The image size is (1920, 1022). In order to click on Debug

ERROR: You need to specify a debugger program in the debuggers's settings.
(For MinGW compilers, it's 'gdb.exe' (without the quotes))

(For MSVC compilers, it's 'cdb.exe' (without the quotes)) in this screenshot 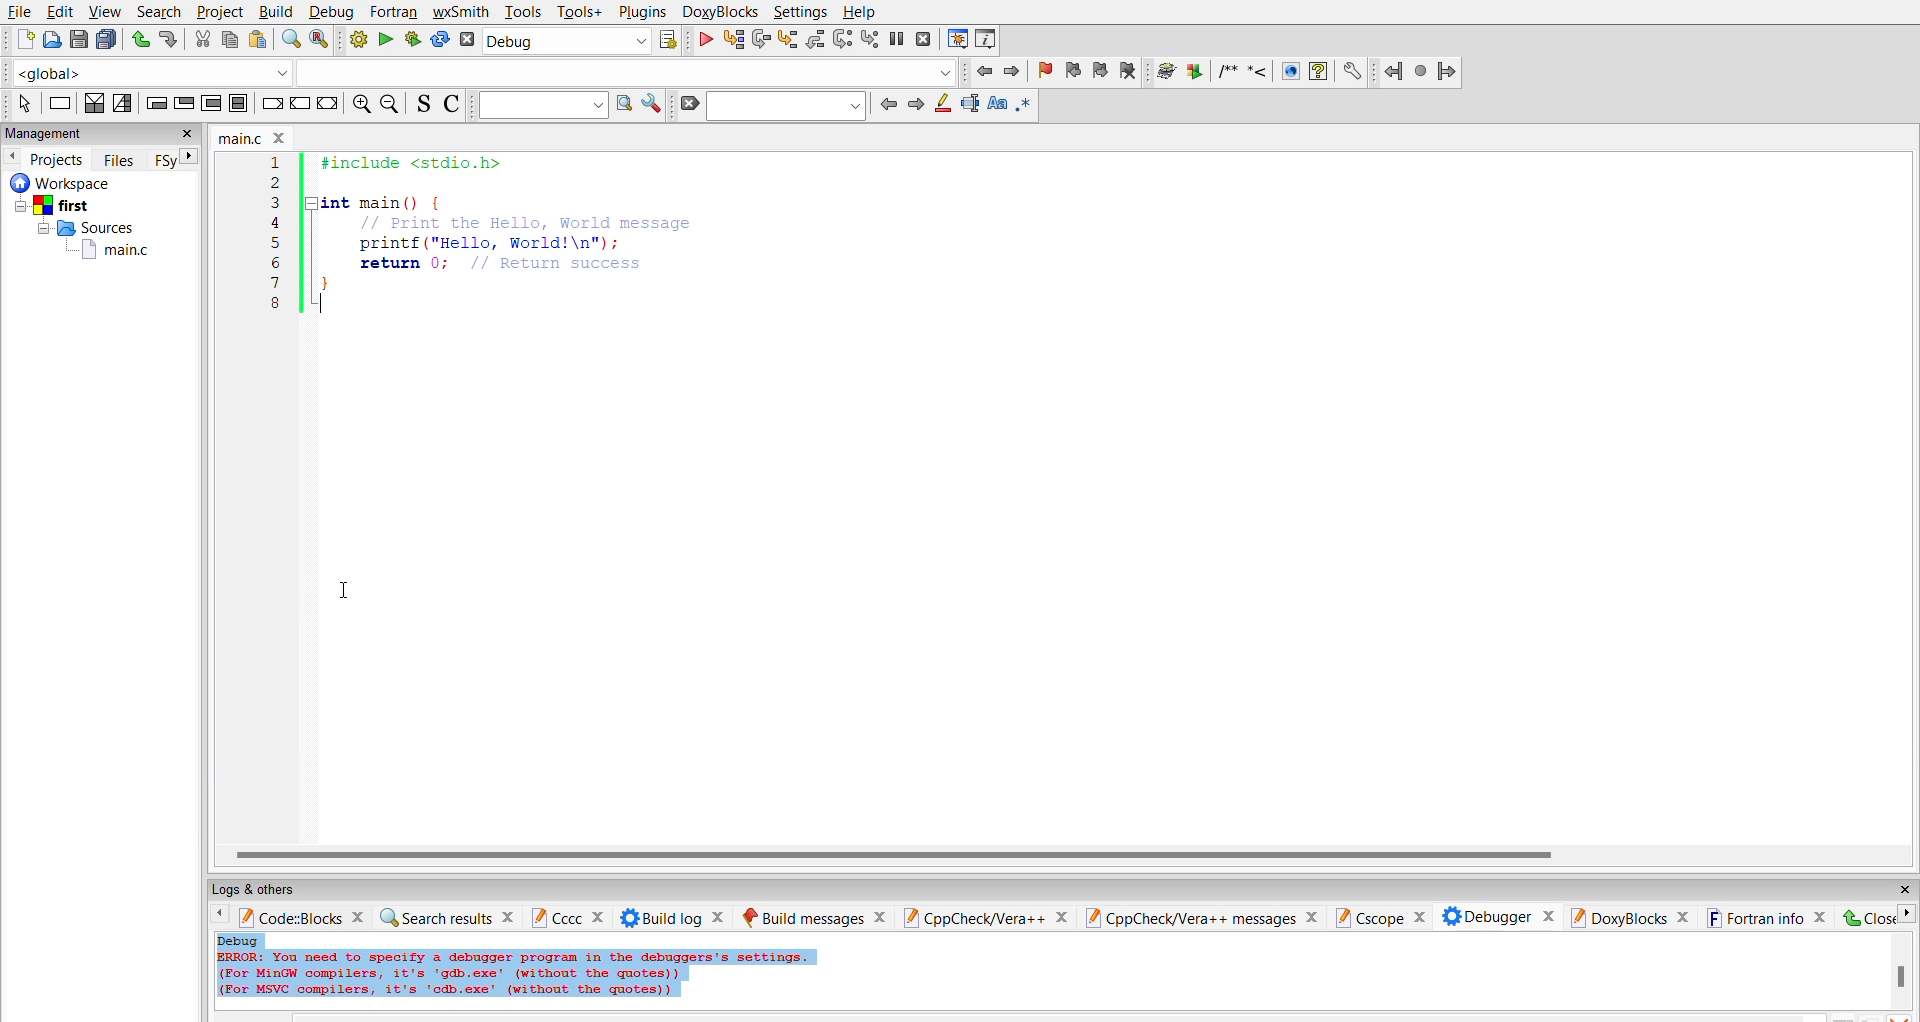, I will do `click(517, 968)`.